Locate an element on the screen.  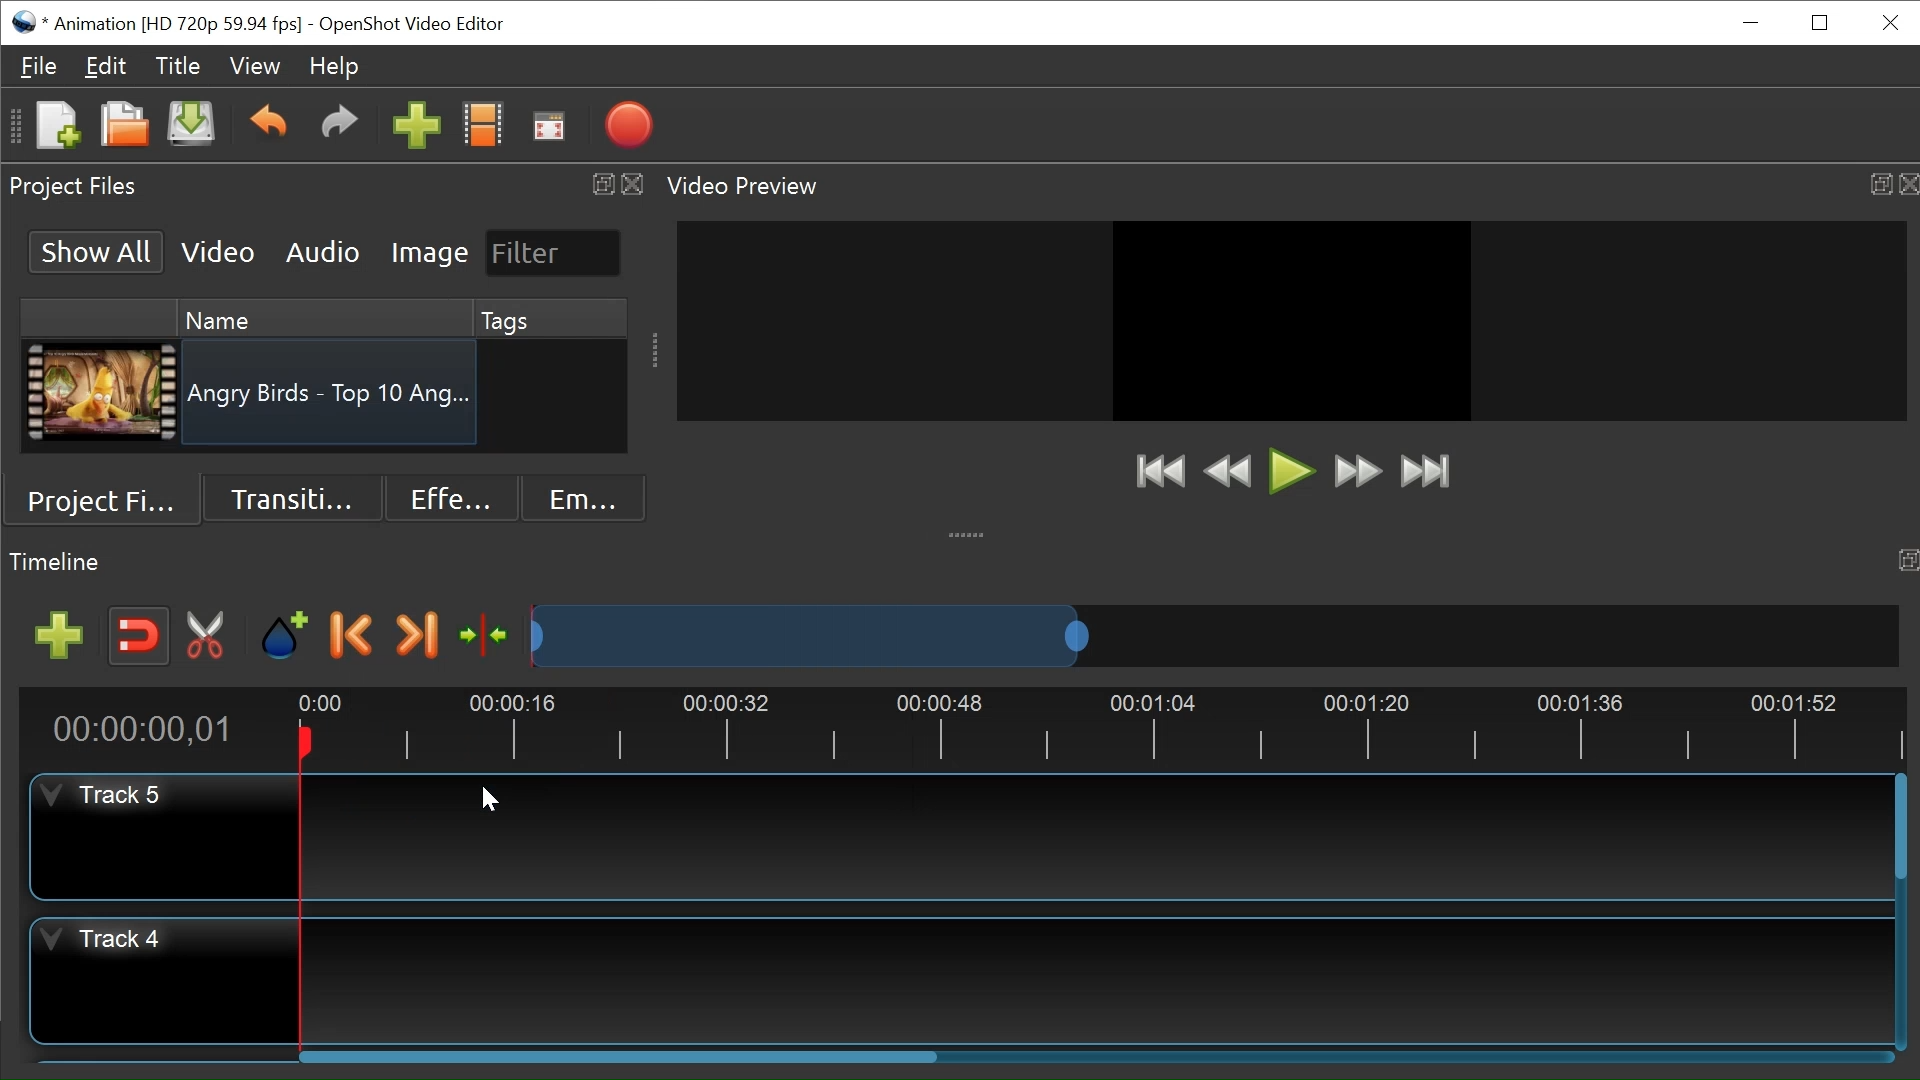
Save Project is located at coordinates (191, 125).